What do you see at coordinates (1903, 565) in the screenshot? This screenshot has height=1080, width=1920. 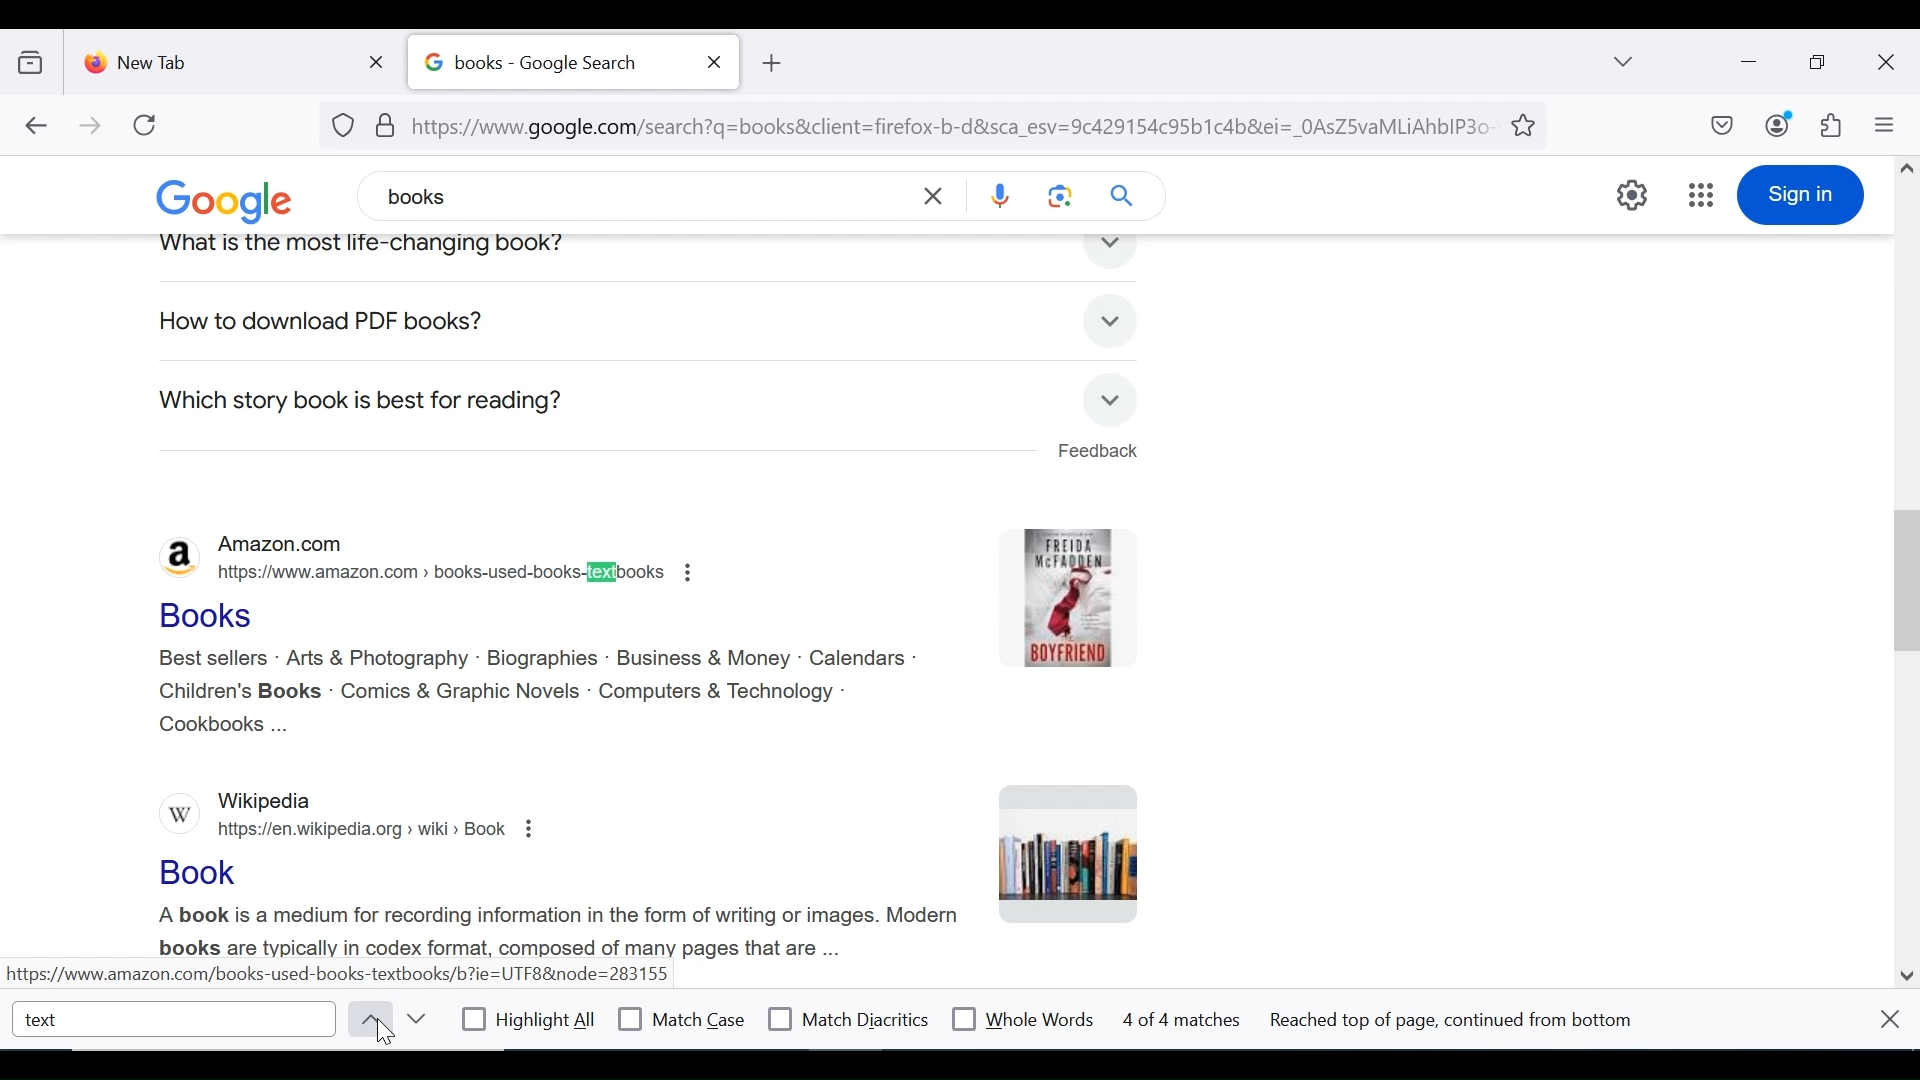 I see `scroll bar` at bounding box center [1903, 565].